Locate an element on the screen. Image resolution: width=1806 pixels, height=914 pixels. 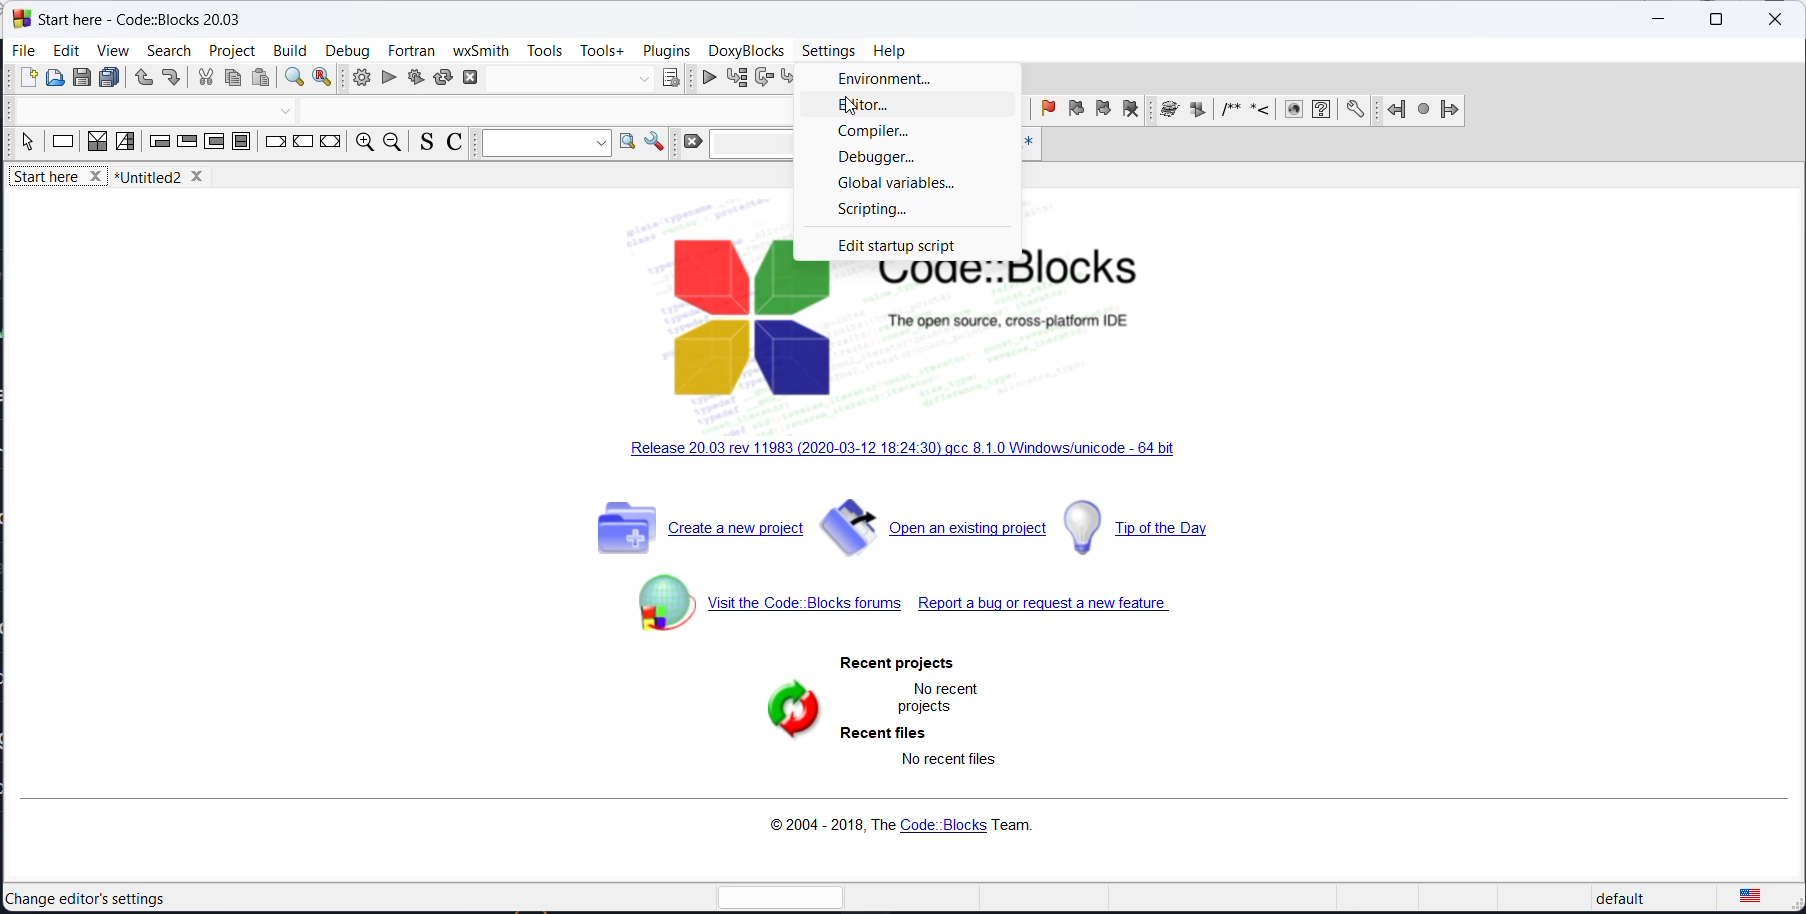
redo is located at coordinates (171, 80).